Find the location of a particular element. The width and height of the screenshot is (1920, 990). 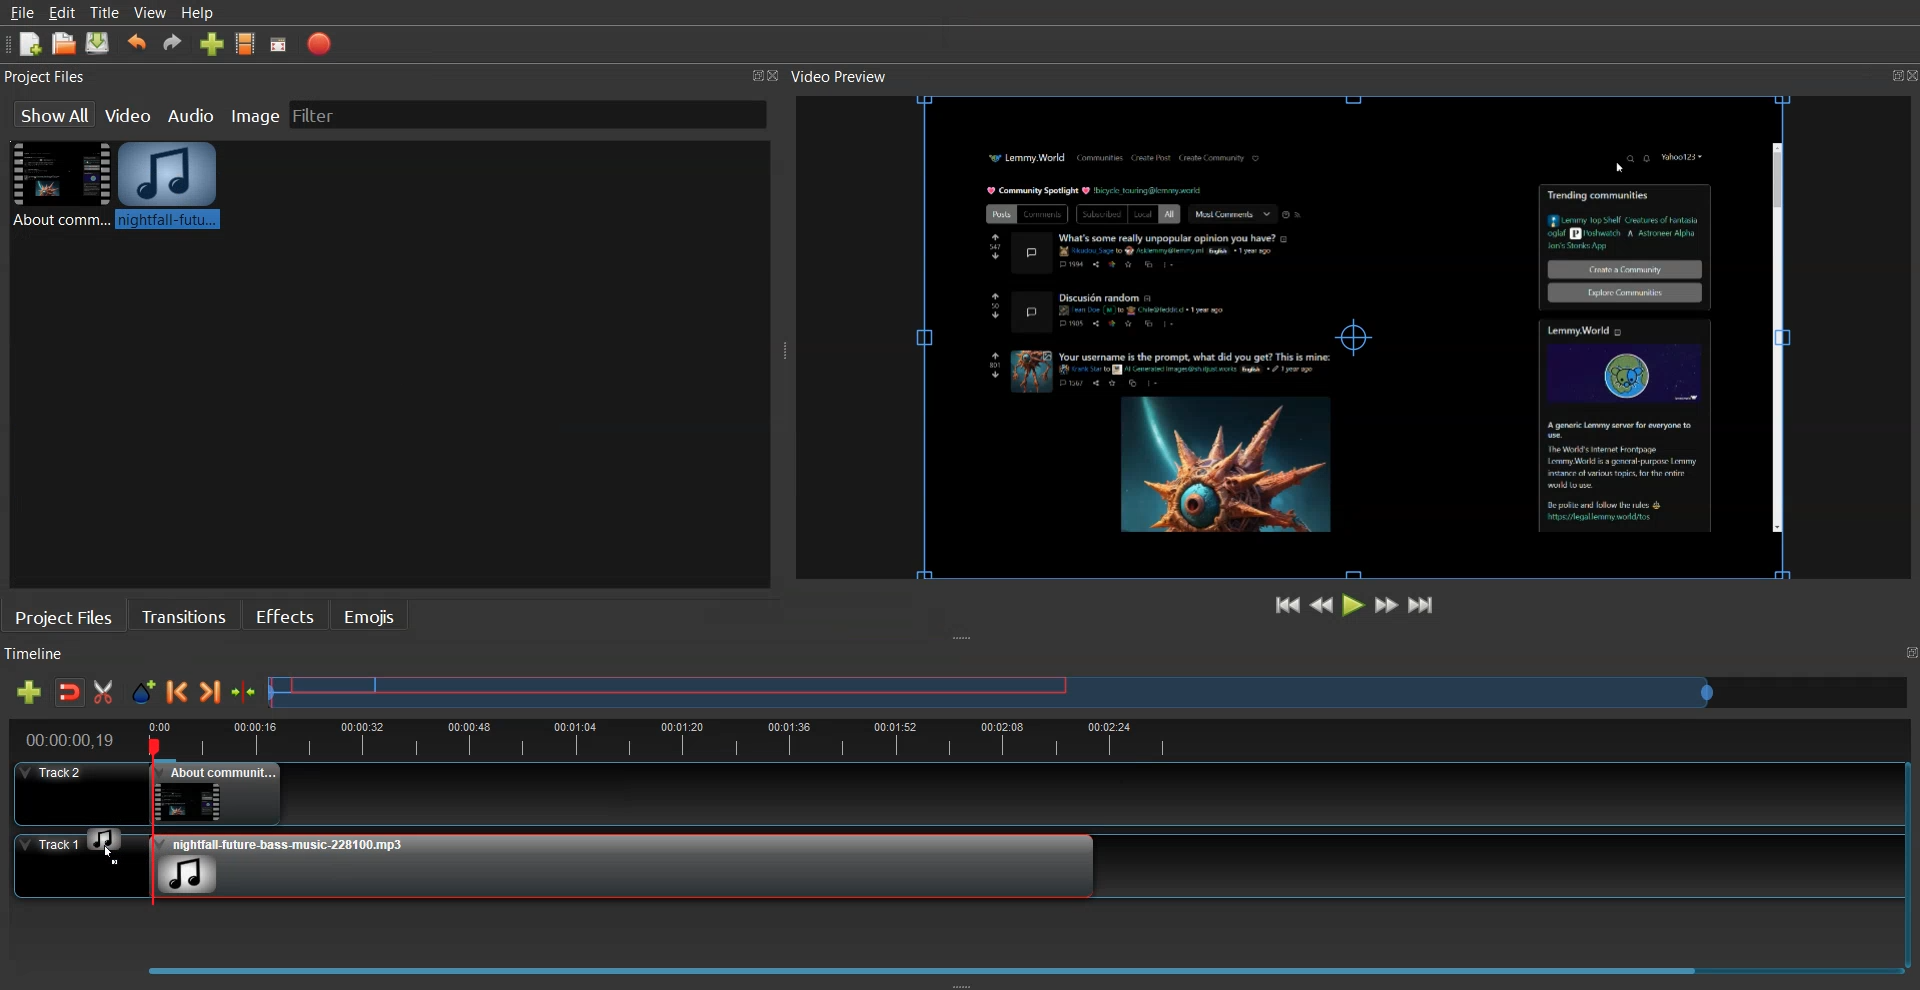

Undo is located at coordinates (137, 43).